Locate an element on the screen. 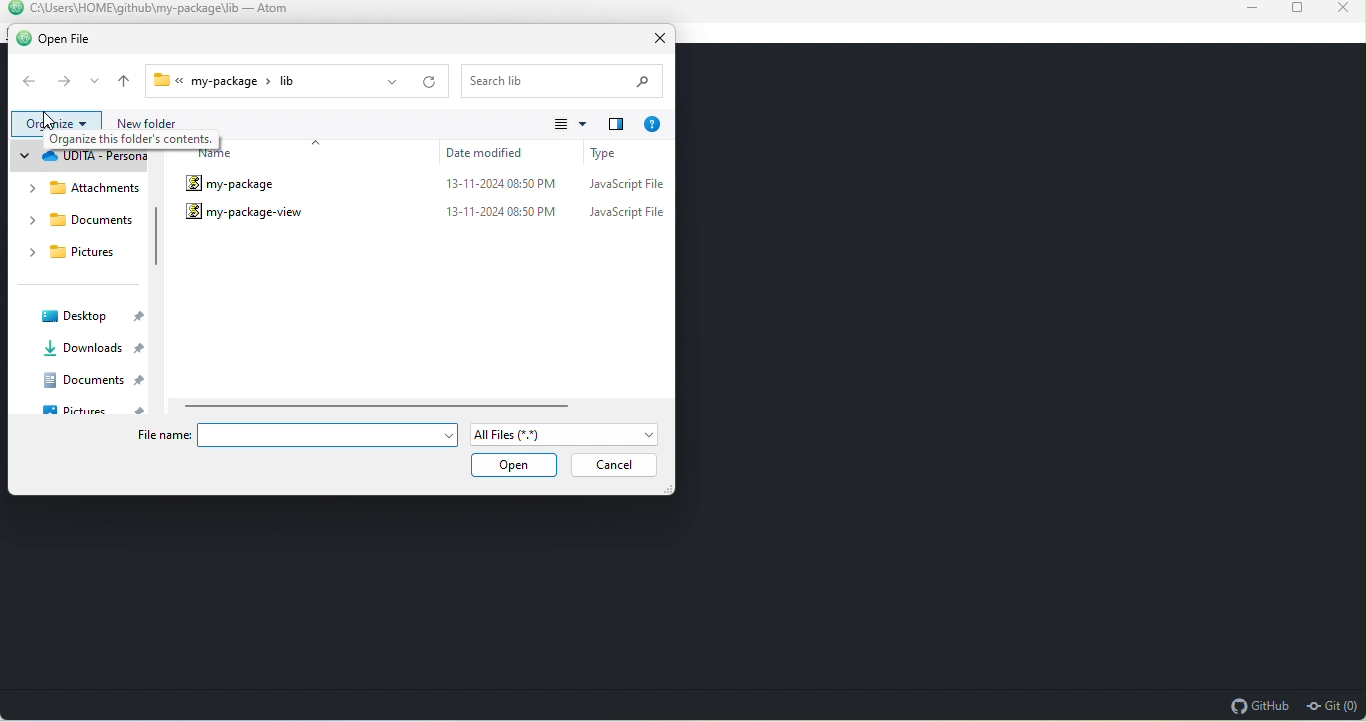  picture is located at coordinates (90, 411).